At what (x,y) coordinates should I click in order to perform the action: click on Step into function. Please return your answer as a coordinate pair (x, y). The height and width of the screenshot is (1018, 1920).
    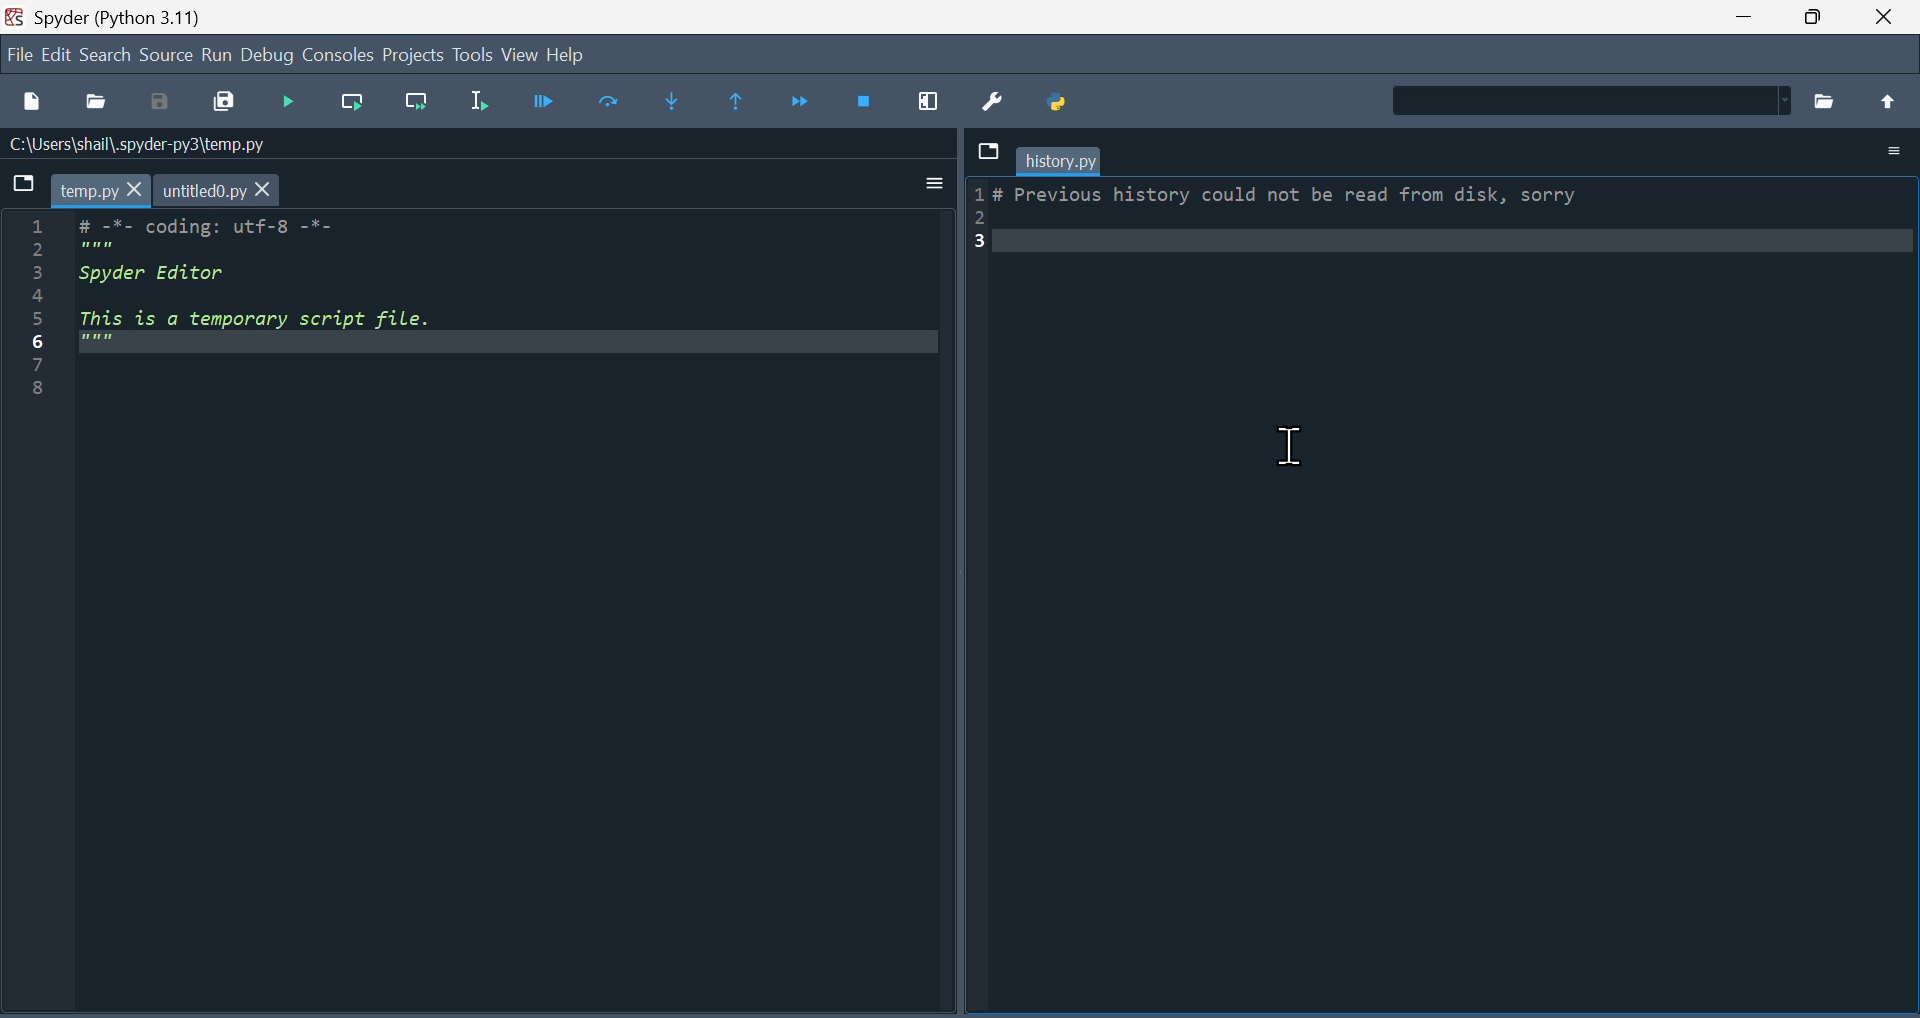
    Looking at the image, I should click on (678, 101).